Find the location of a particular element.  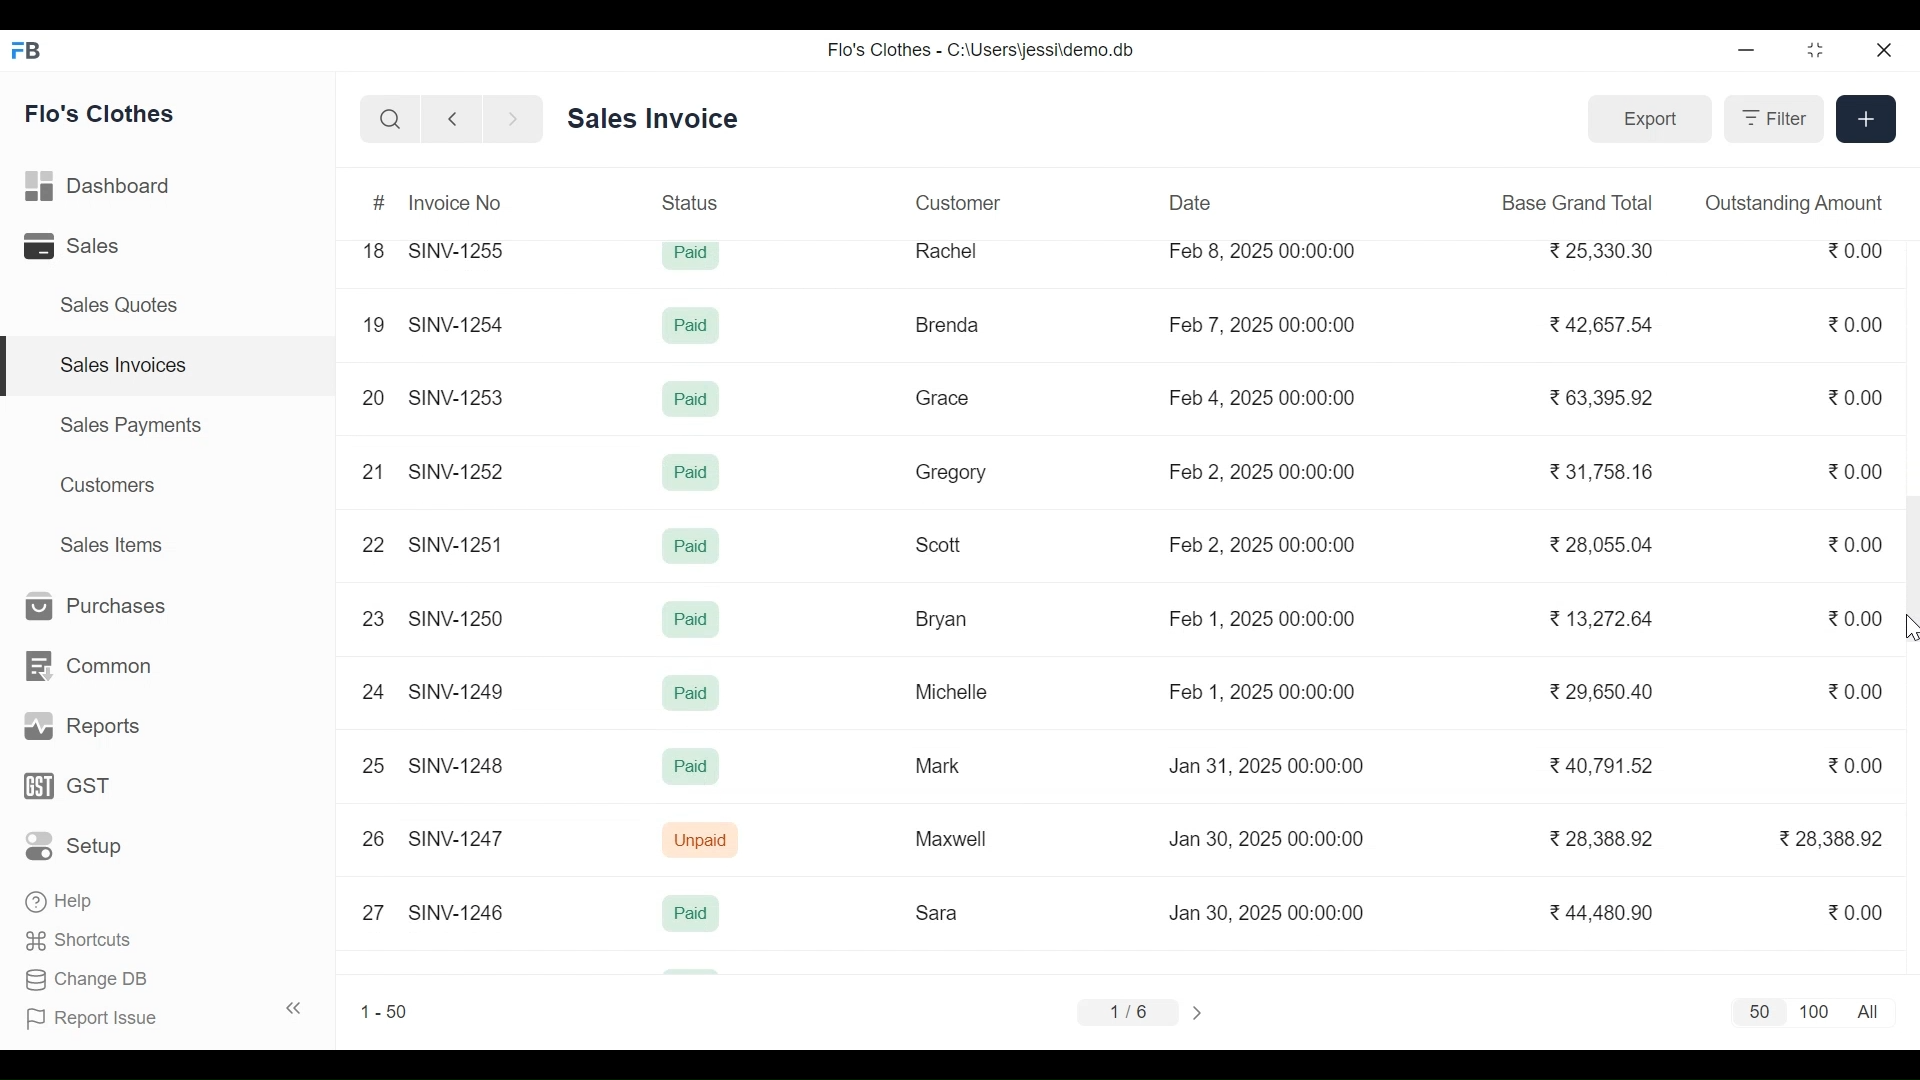

Shortcuts is located at coordinates (80, 944).